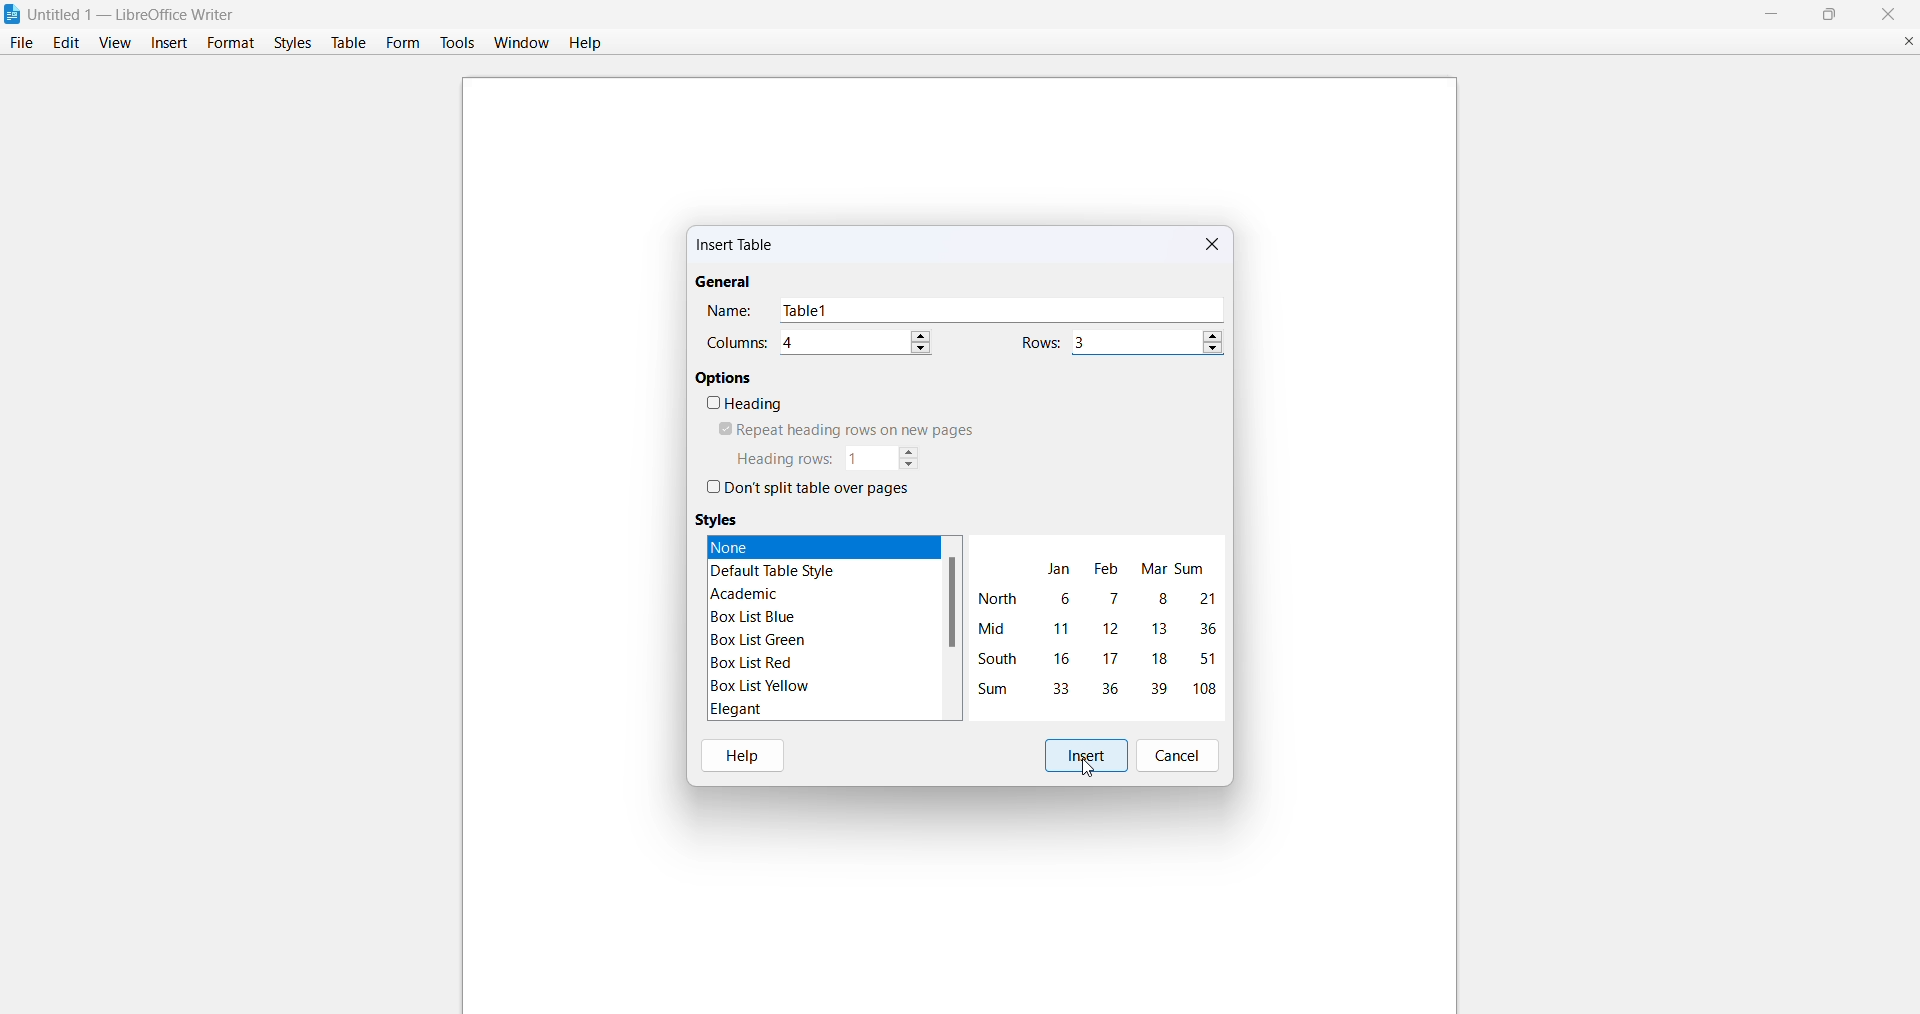 This screenshot has width=1920, height=1014. Describe the element at coordinates (780, 570) in the screenshot. I see `default table style` at that location.